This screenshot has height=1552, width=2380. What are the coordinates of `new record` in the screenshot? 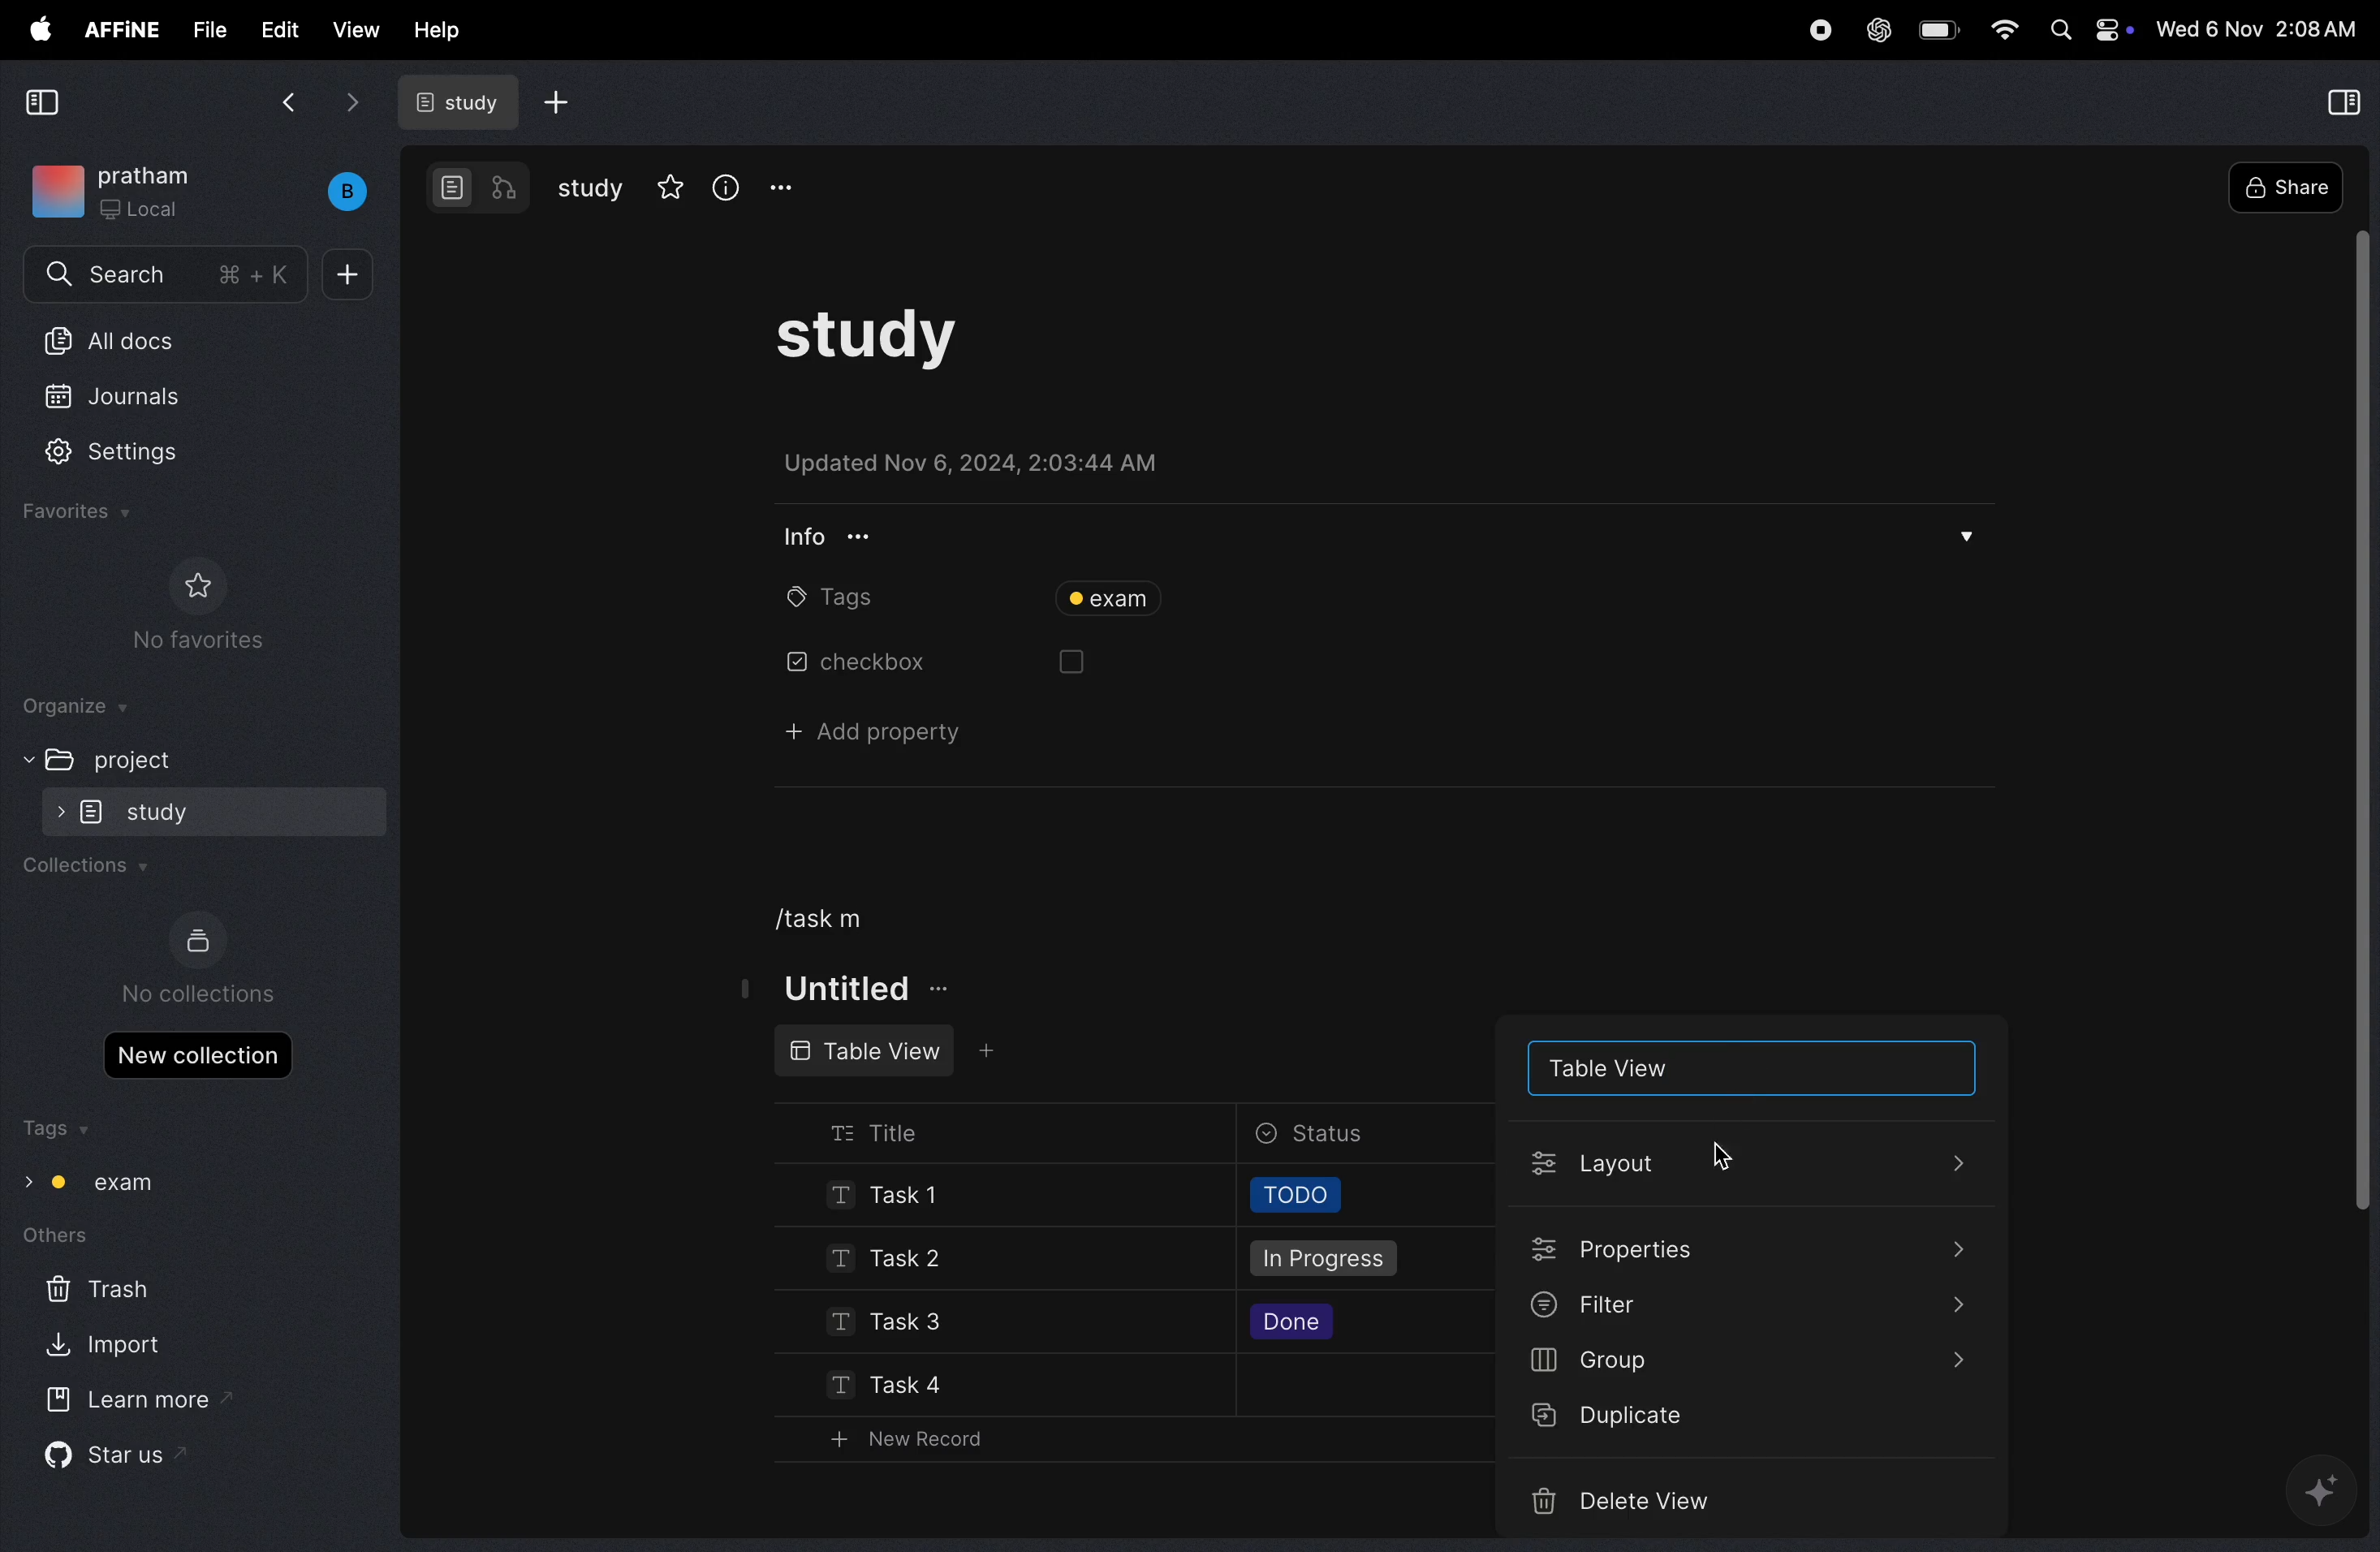 It's located at (899, 1441).